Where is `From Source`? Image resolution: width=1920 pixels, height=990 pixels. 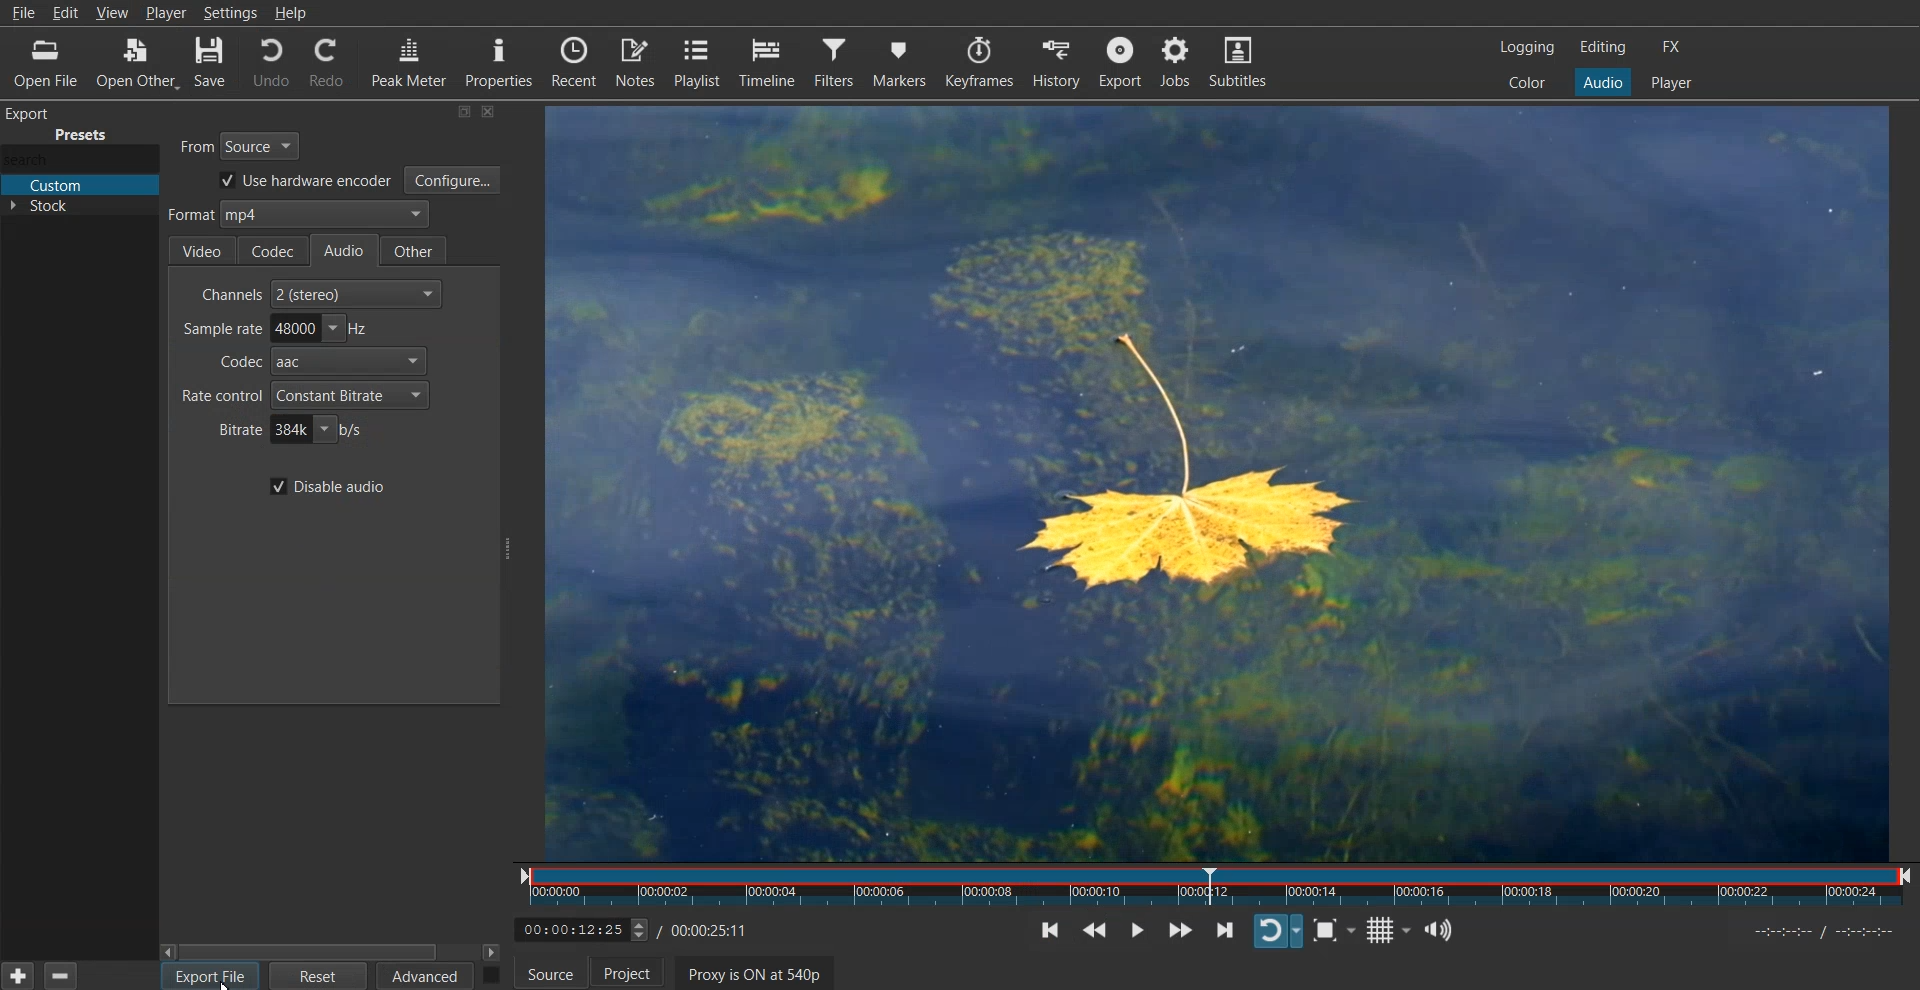
From Source is located at coordinates (242, 143).